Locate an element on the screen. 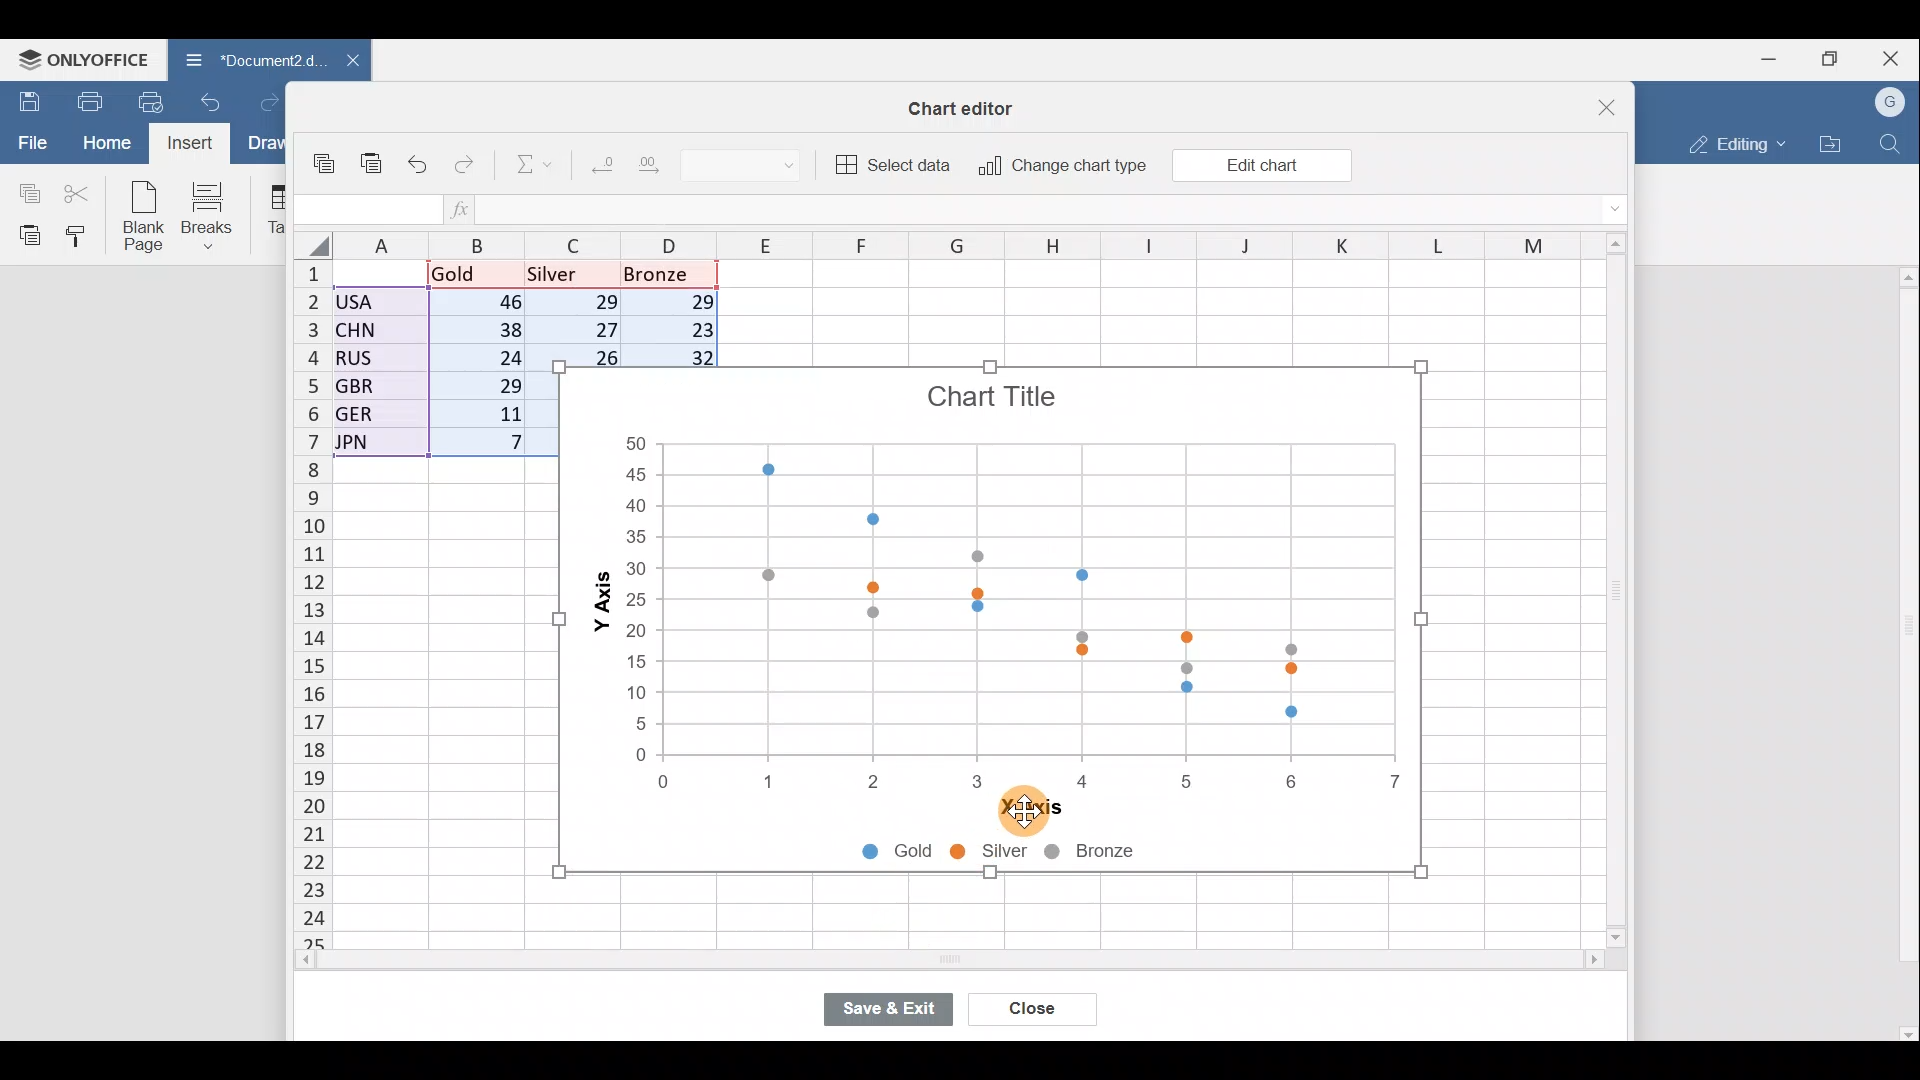 Image resolution: width=1920 pixels, height=1080 pixels. Undo is located at coordinates (419, 161).